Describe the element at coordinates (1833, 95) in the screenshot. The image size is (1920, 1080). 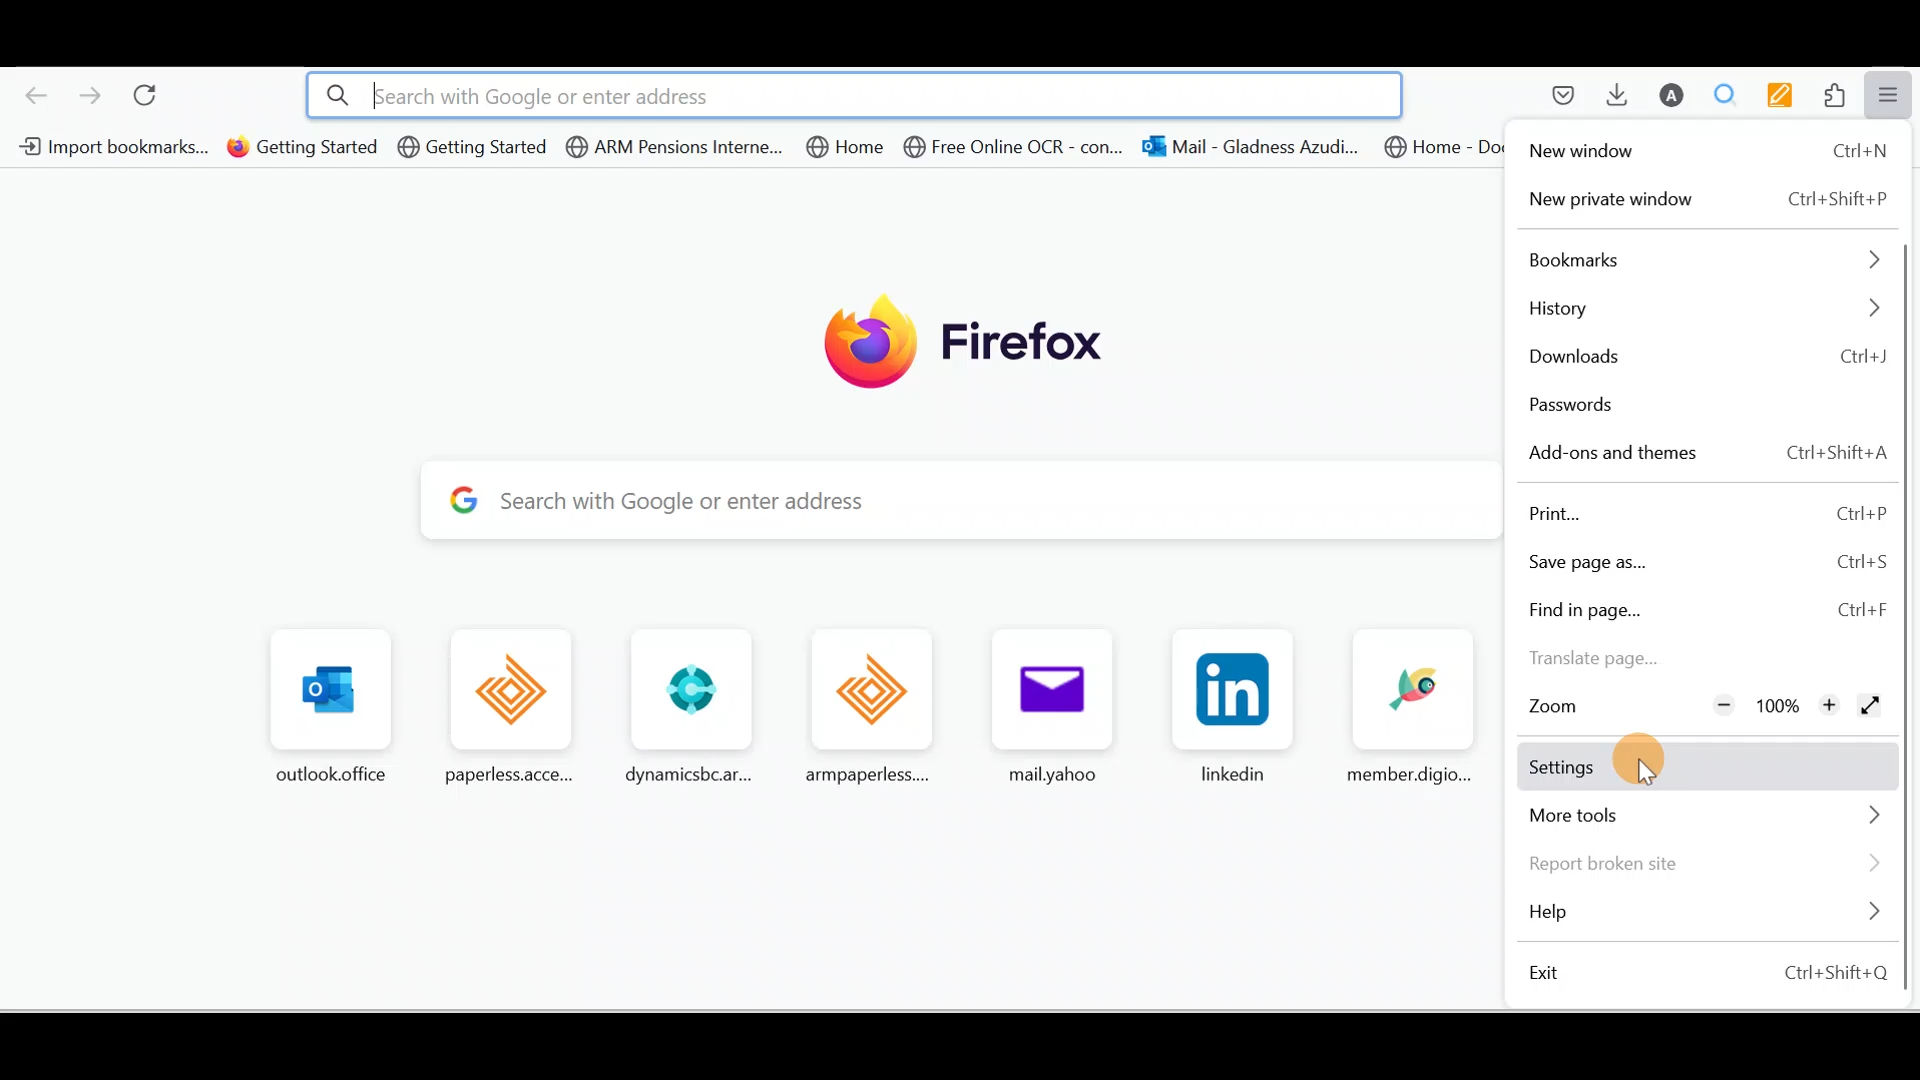
I see `Extensions` at that location.